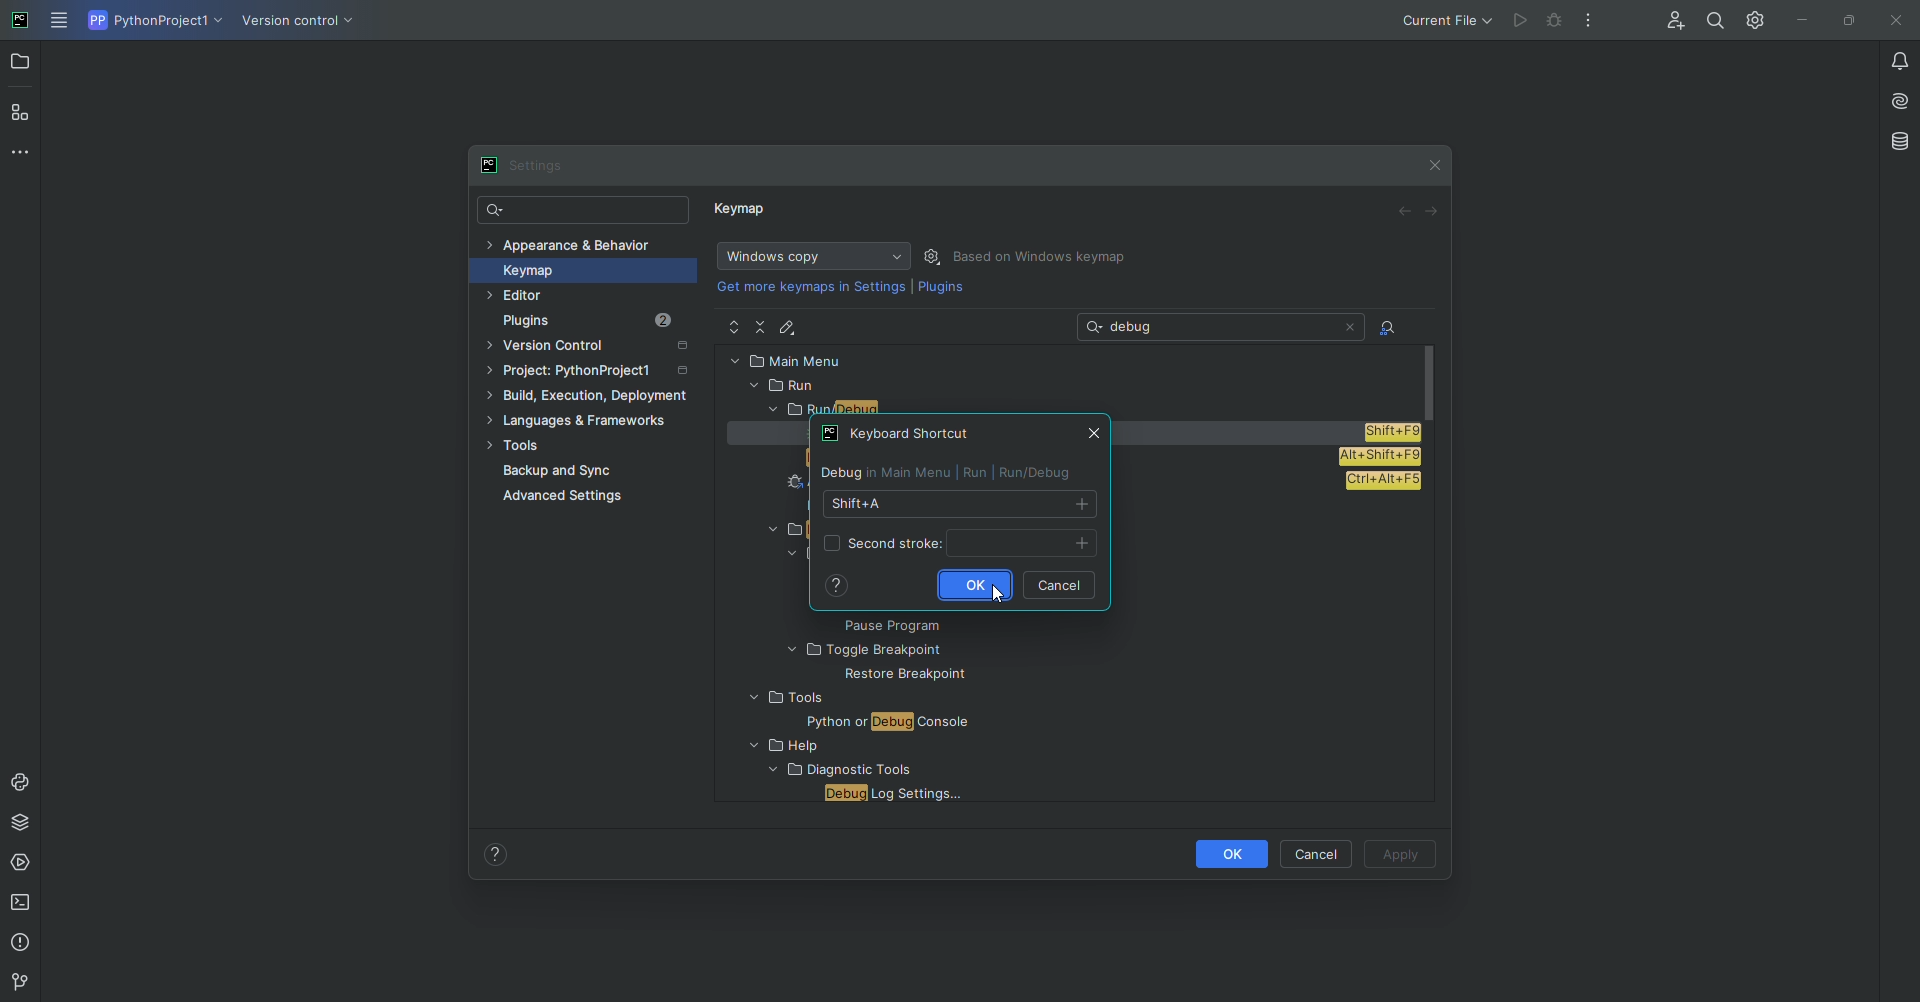 The width and height of the screenshot is (1920, 1002). What do you see at coordinates (810, 256) in the screenshot?
I see `Windows Copy` at bounding box center [810, 256].